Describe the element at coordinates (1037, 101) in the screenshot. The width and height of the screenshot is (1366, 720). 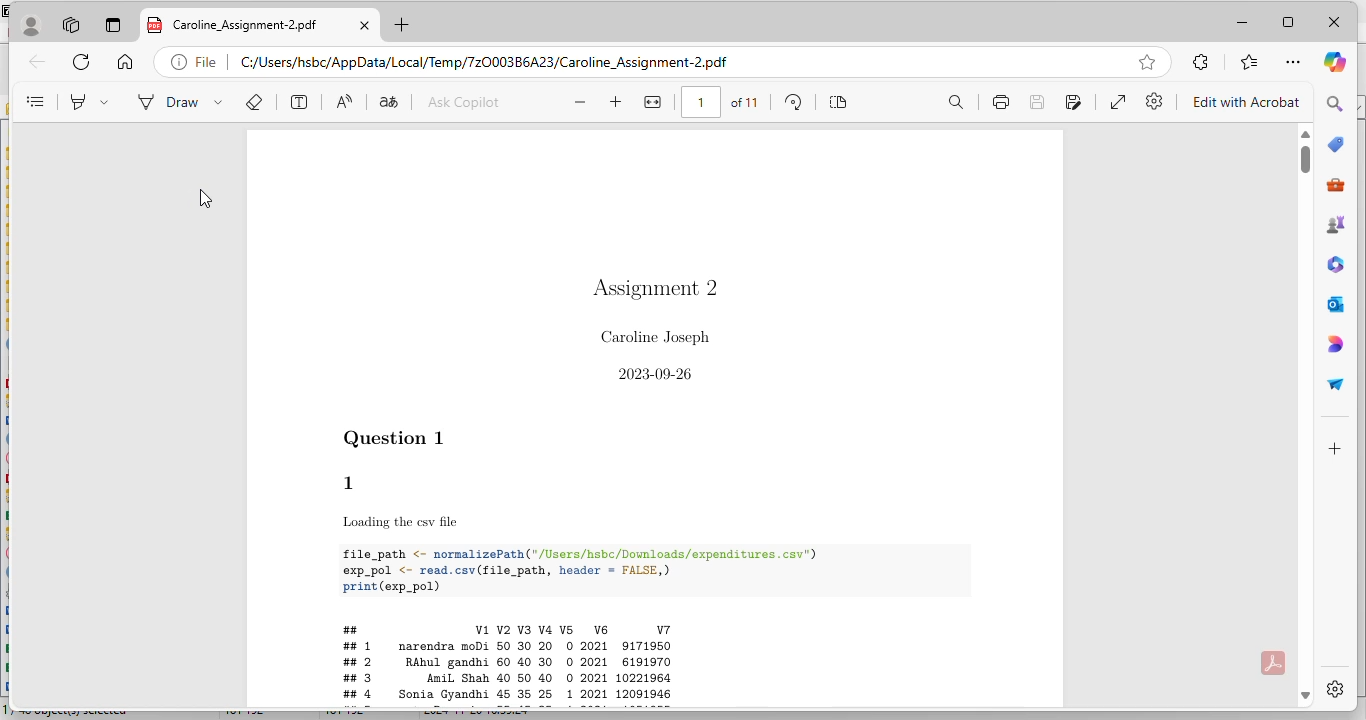
I see `save` at that location.